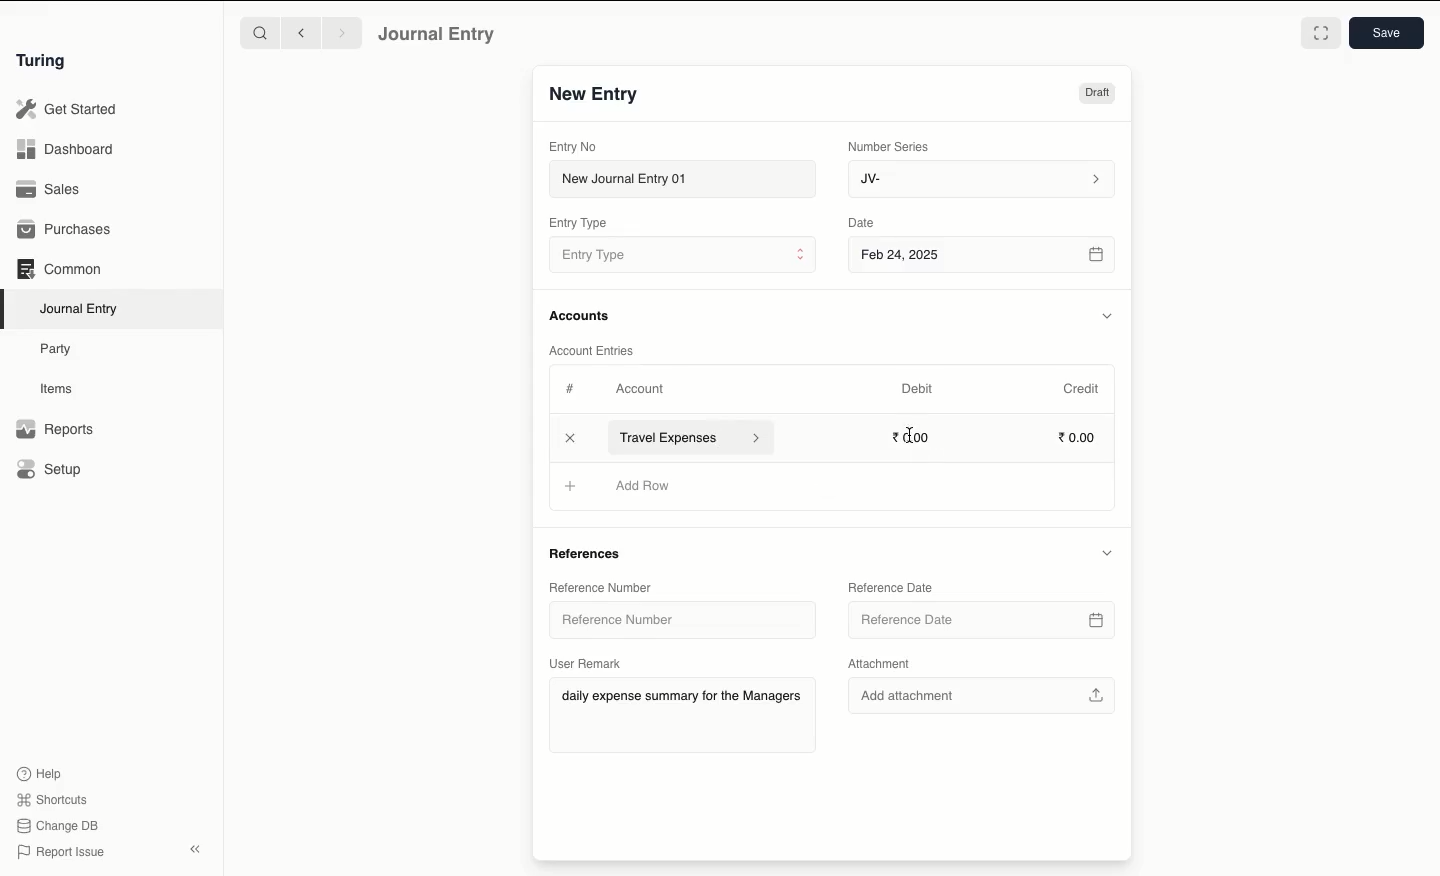 The image size is (1440, 876). Describe the element at coordinates (917, 389) in the screenshot. I see `Debit` at that location.